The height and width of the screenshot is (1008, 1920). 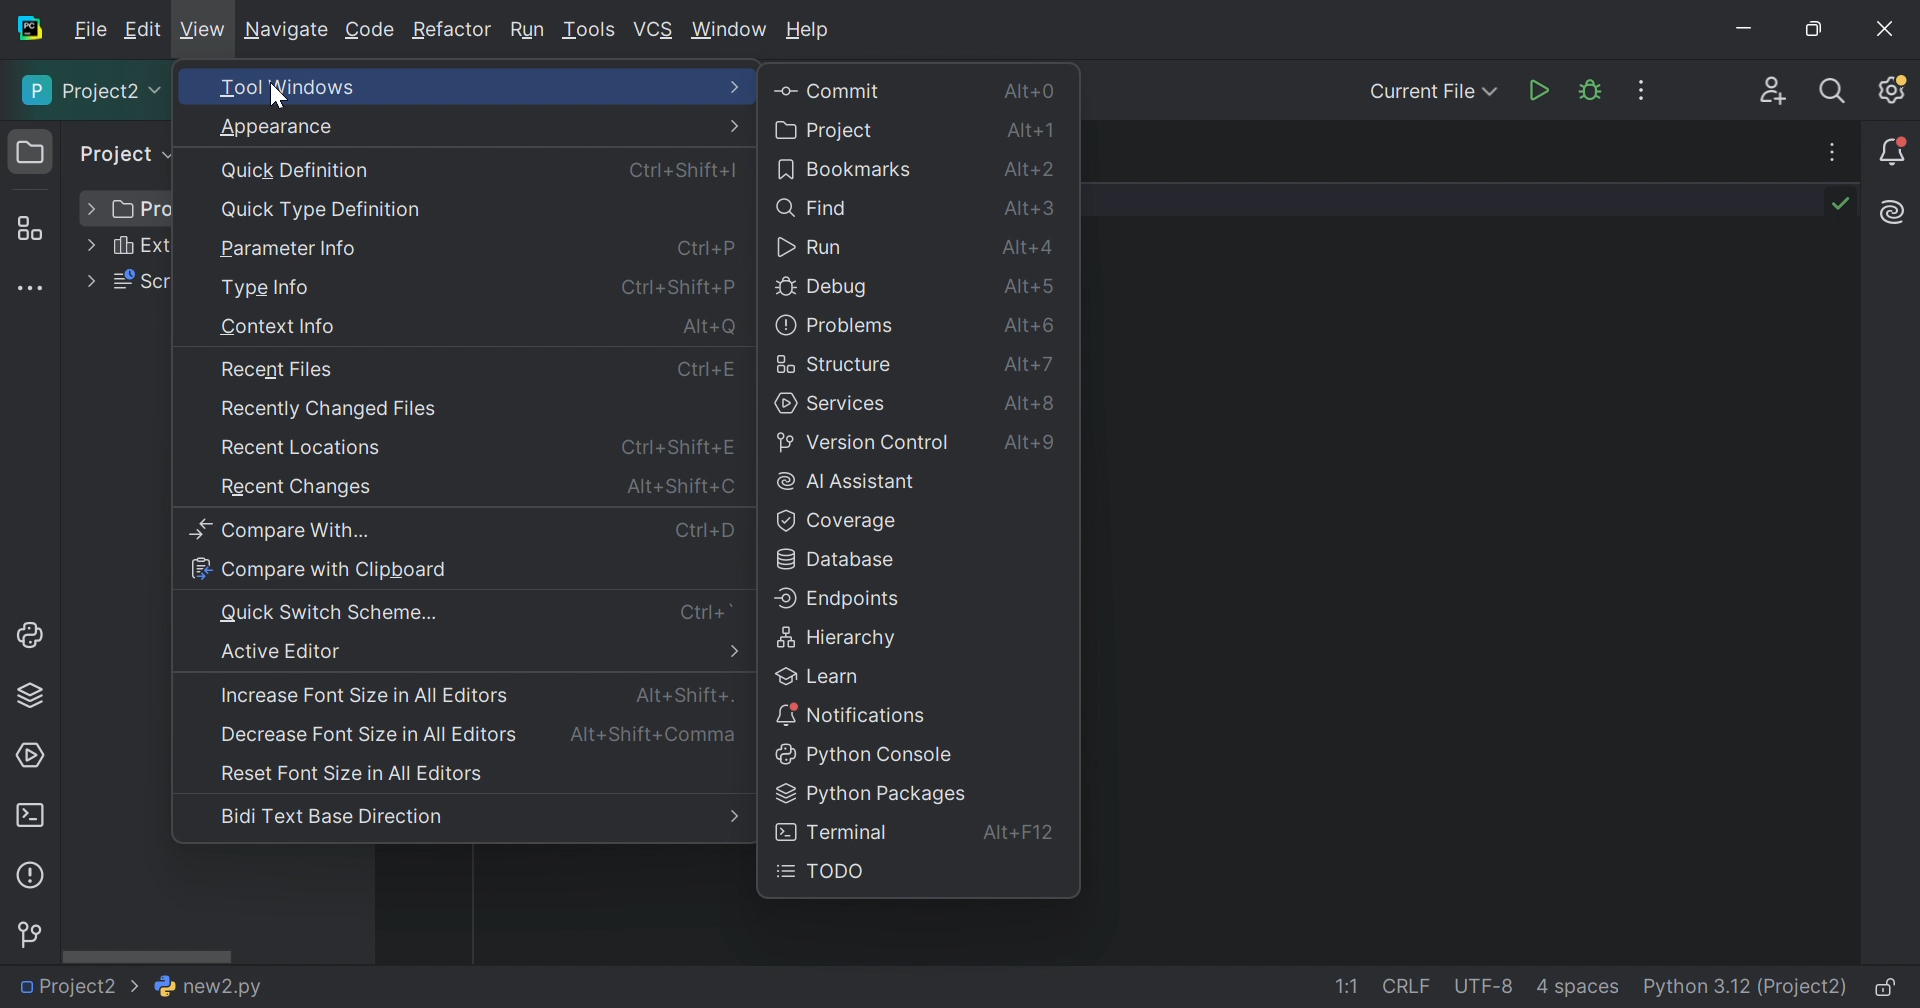 What do you see at coordinates (33, 931) in the screenshot?
I see `Version Control` at bounding box center [33, 931].